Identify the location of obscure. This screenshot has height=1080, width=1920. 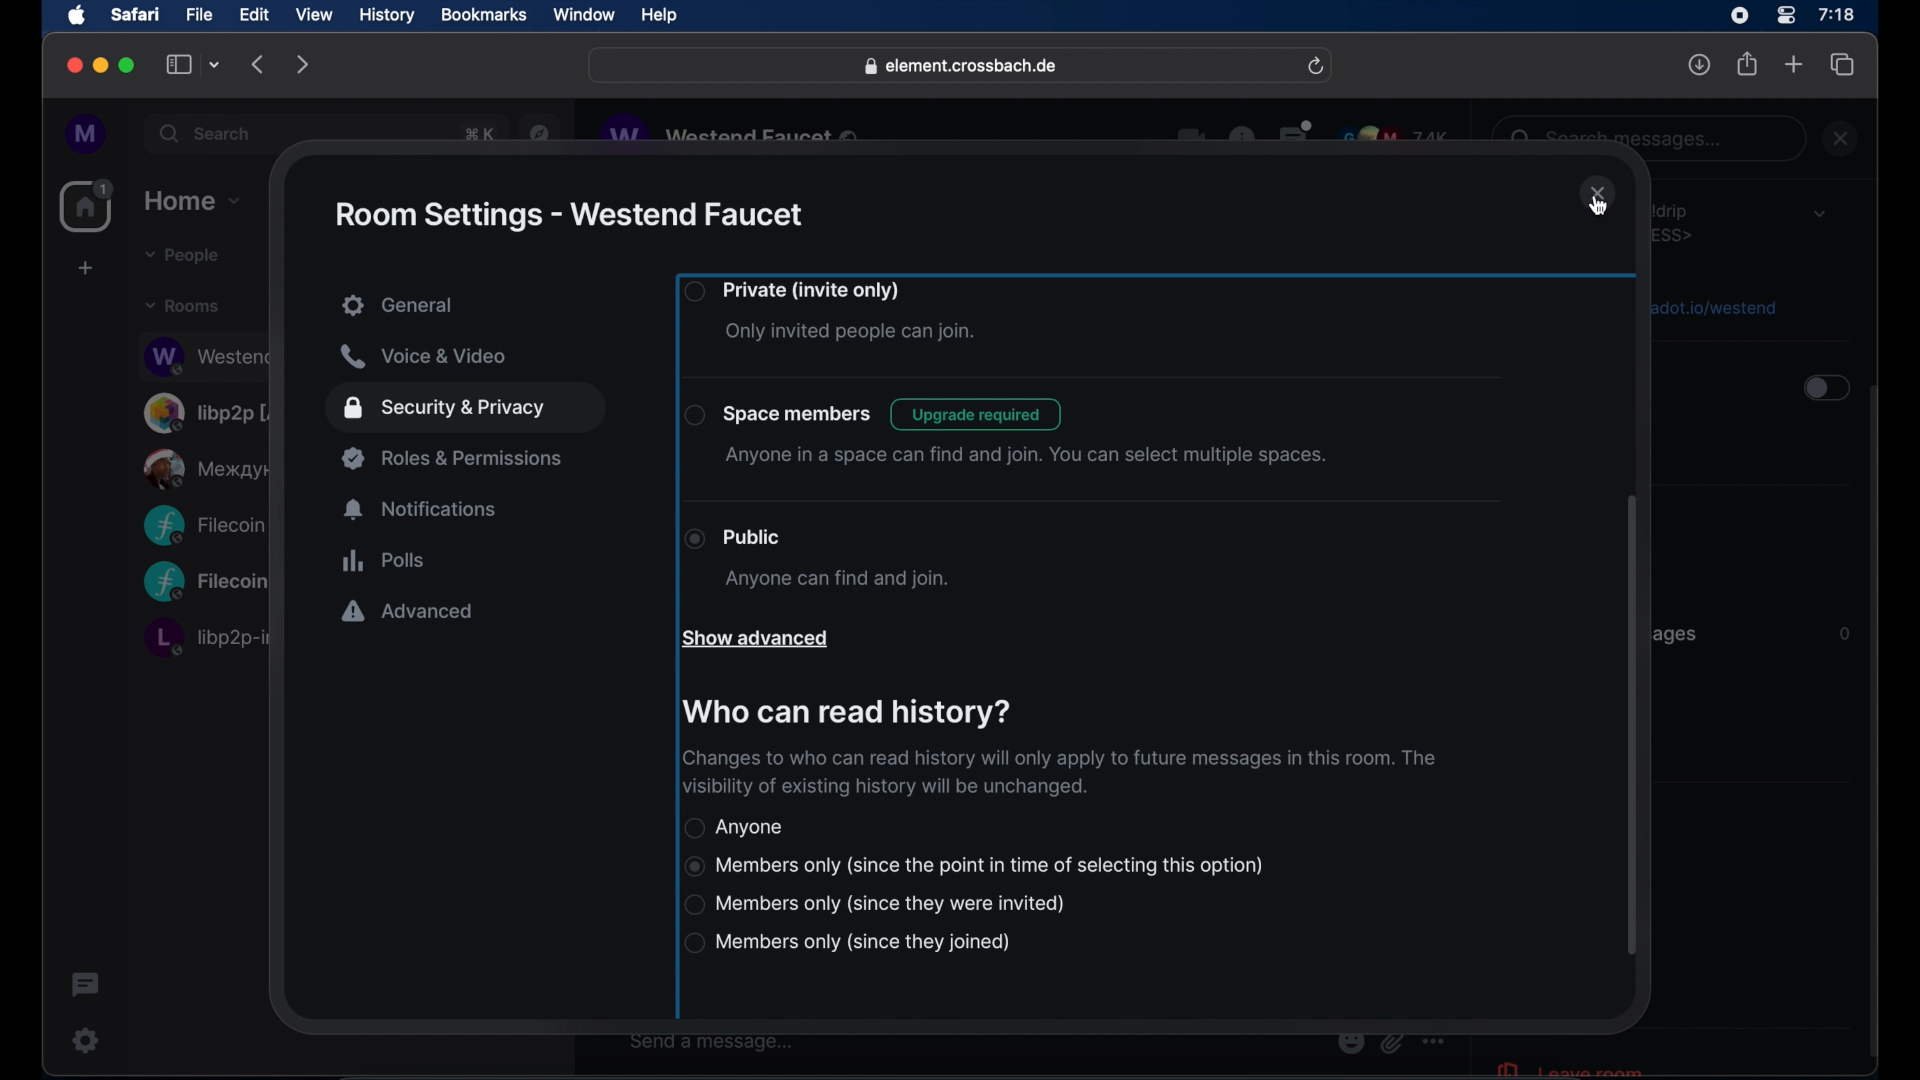
(206, 583).